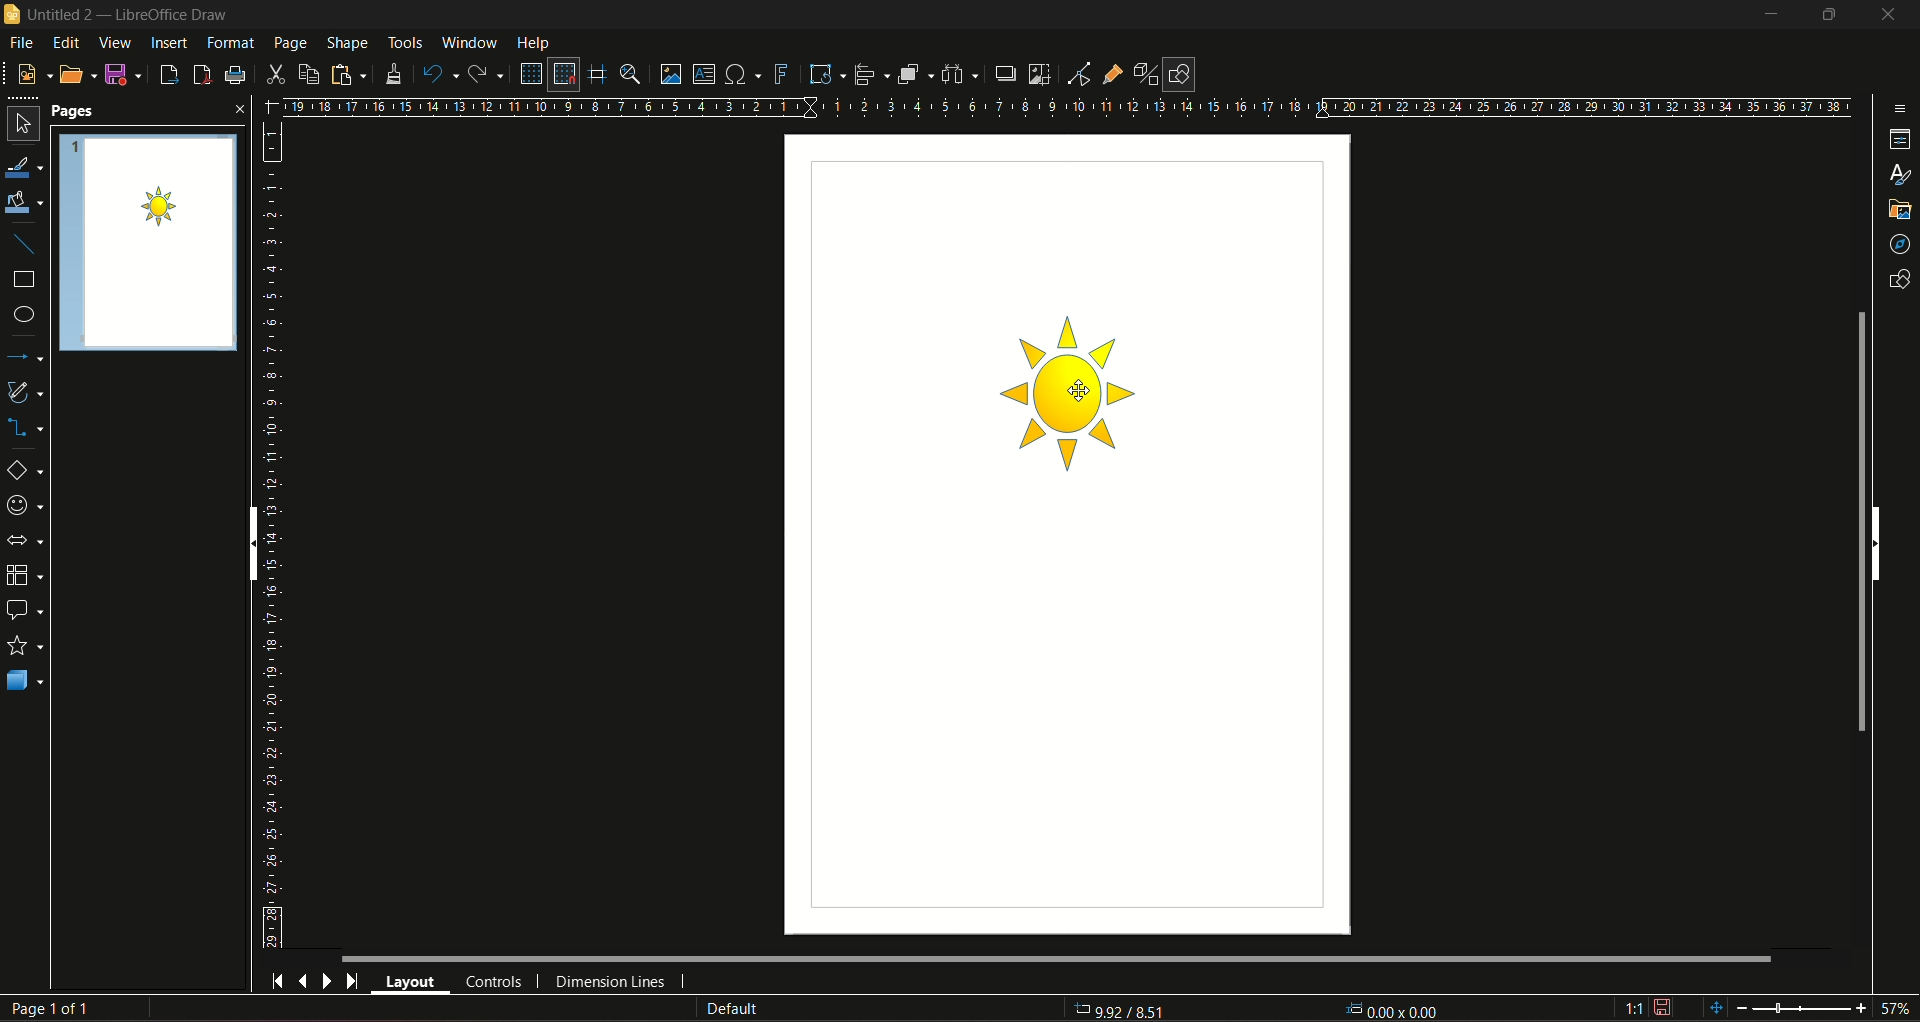 The image size is (1920, 1022). Describe the element at coordinates (563, 72) in the screenshot. I see `snap to grid` at that location.